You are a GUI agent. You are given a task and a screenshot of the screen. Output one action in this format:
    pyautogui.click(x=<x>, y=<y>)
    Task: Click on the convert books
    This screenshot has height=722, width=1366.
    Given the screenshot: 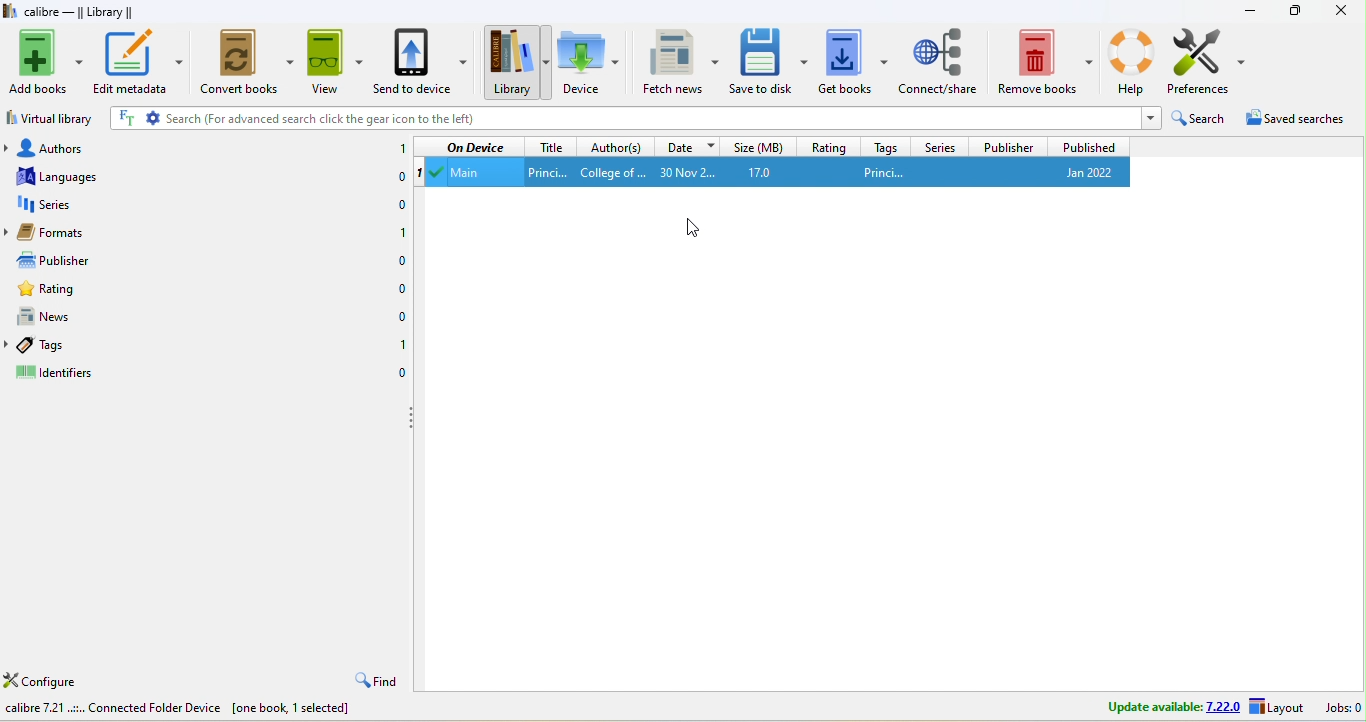 What is the action you would take?
    pyautogui.click(x=249, y=62)
    